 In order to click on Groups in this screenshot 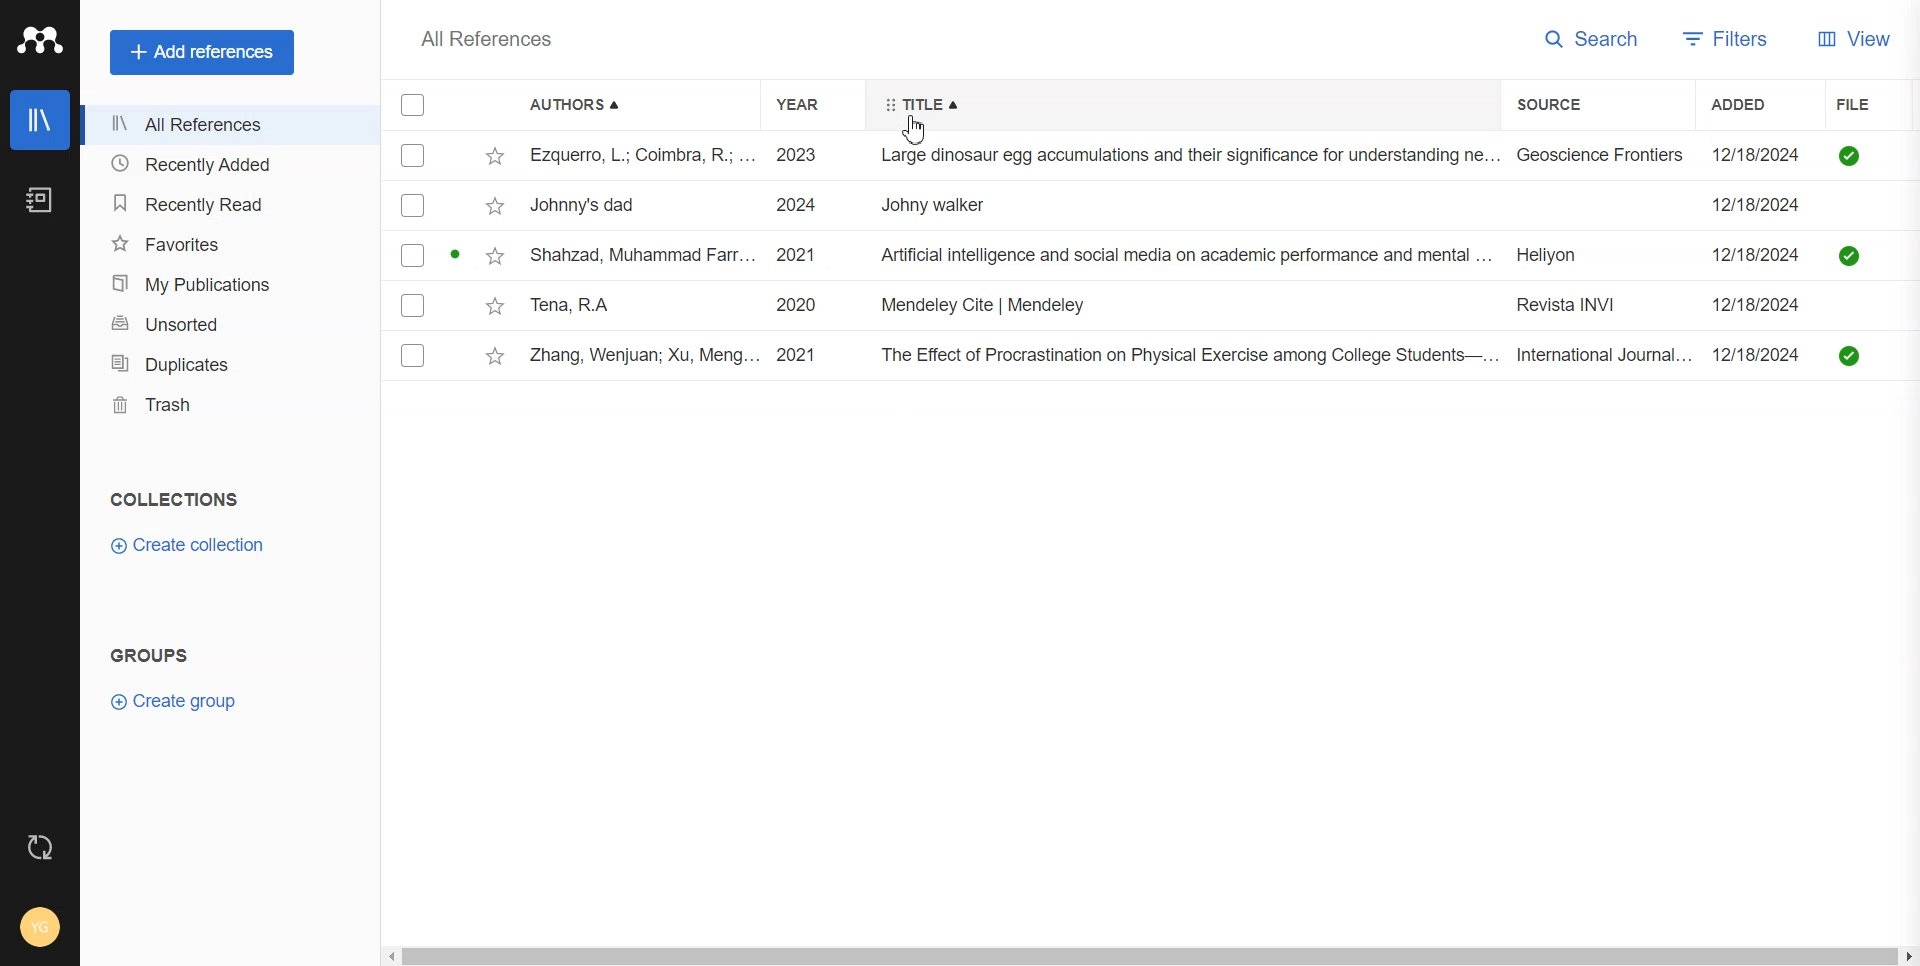, I will do `click(153, 654)`.